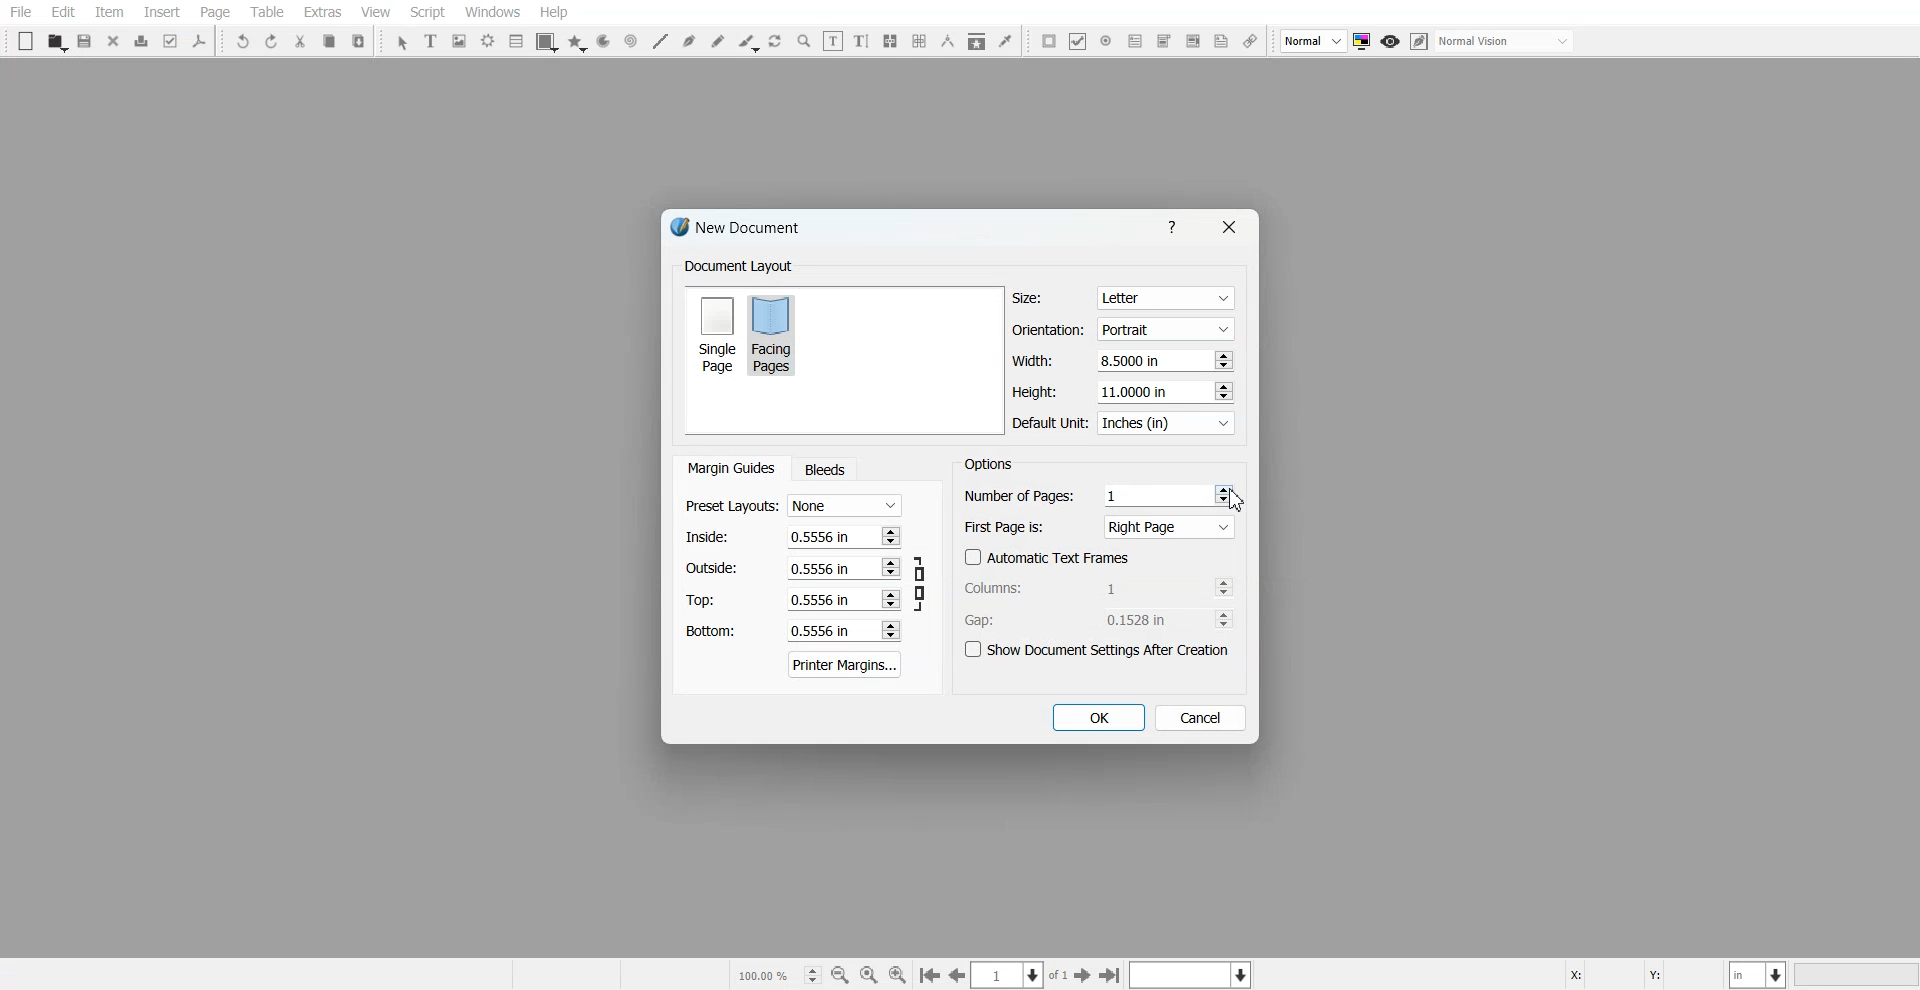  What do you see at coordinates (1115, 495) in the screenshot?
I see `4` at bounding box center [1115, 495].